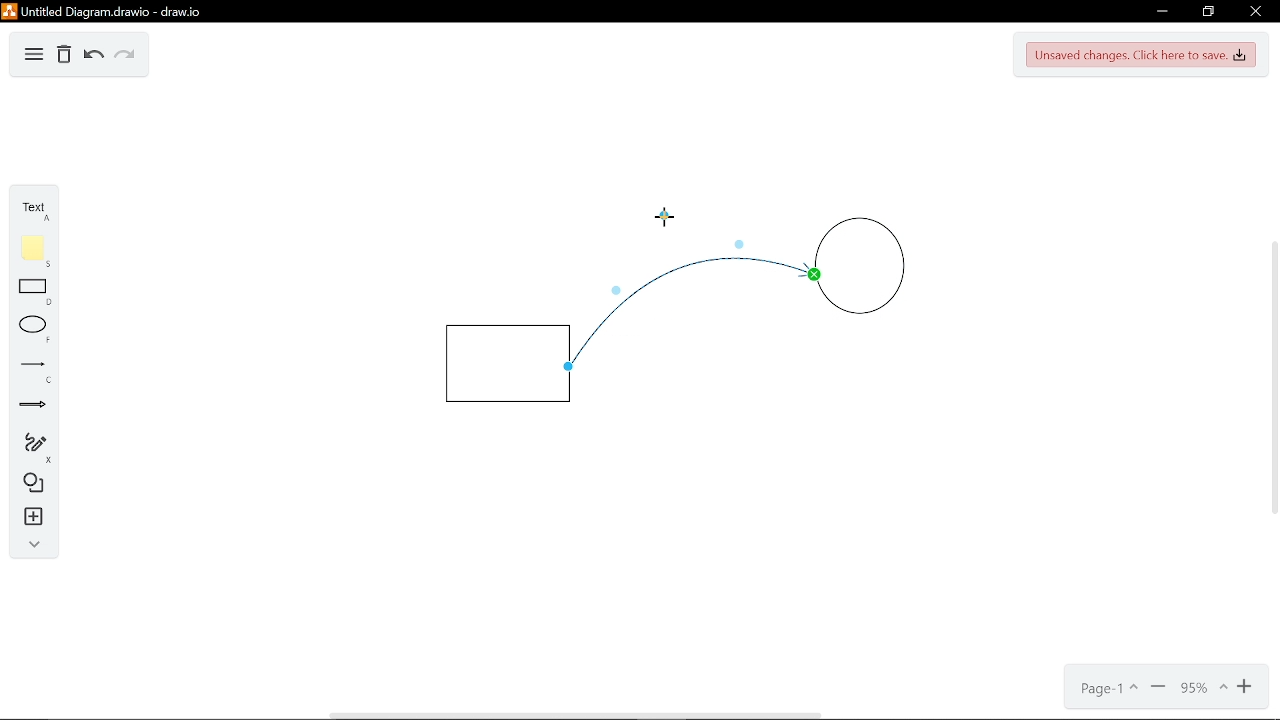  I want to click on Minimize, so click(1162, 11).